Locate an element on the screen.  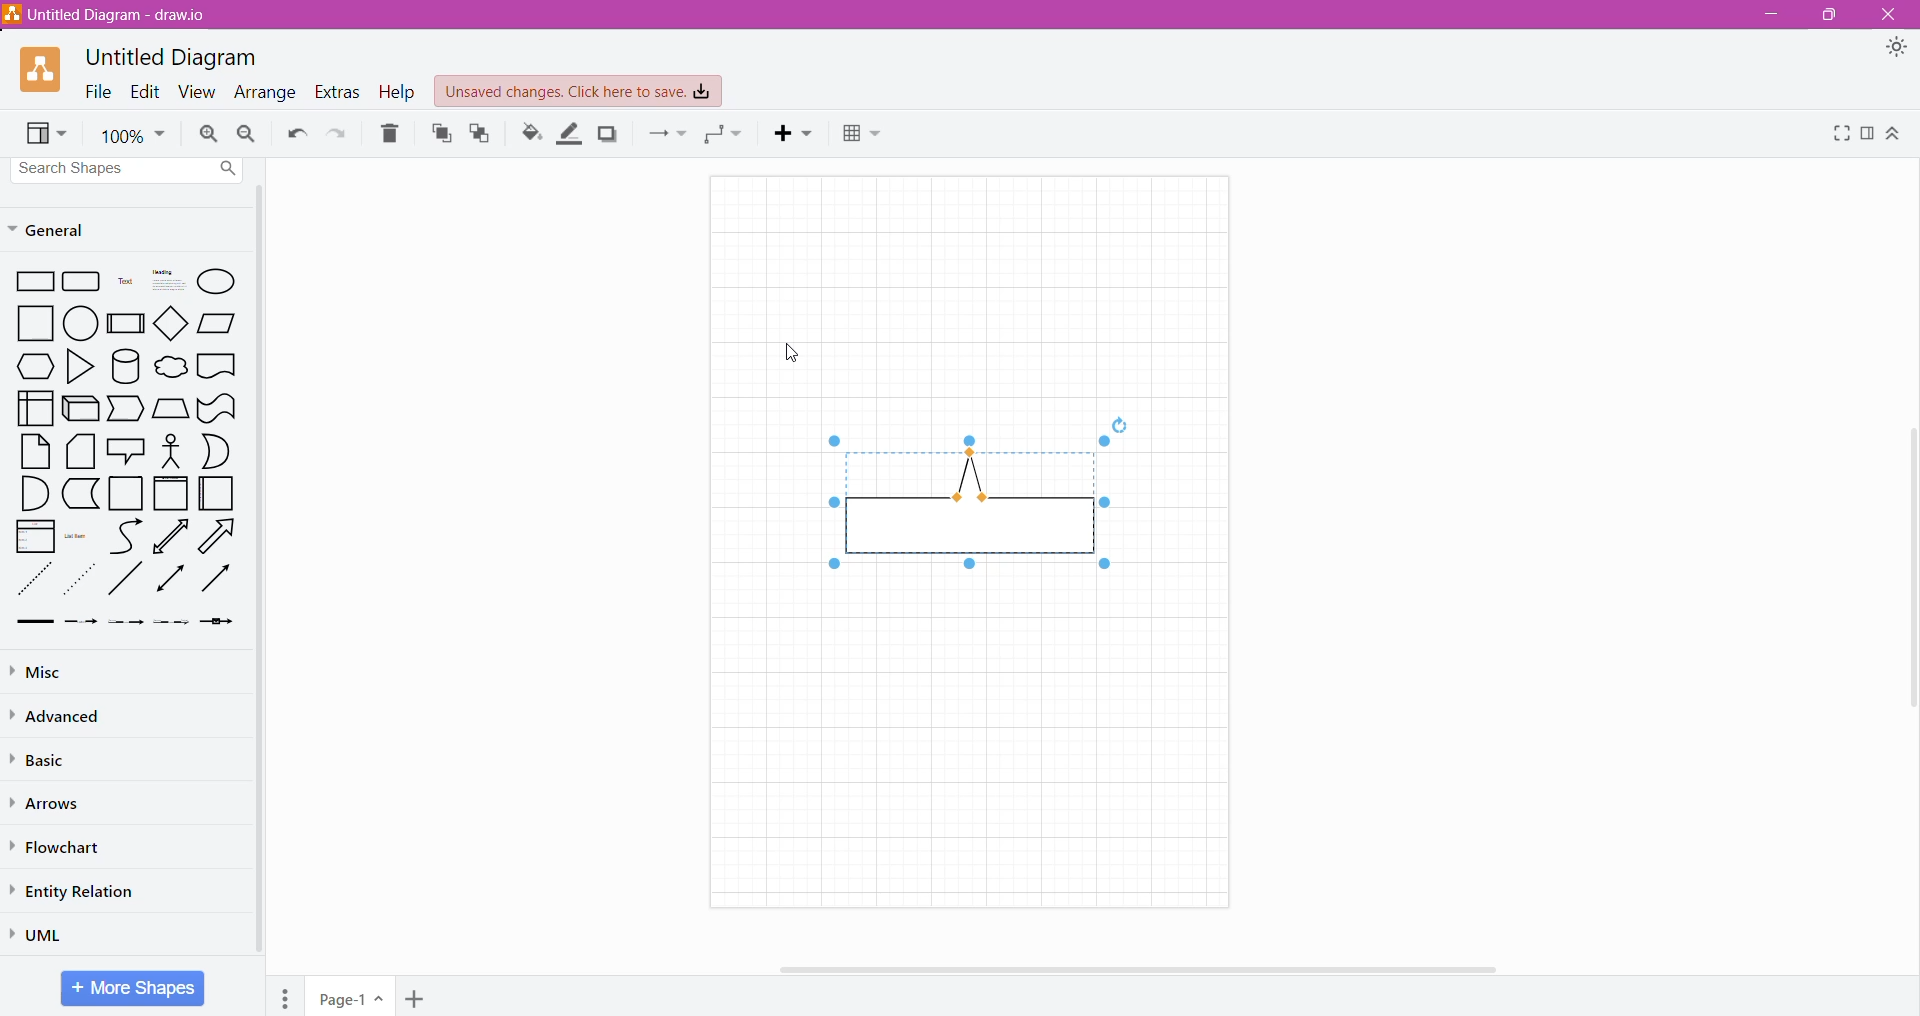
Zoom is located at coordinates (132, 133).